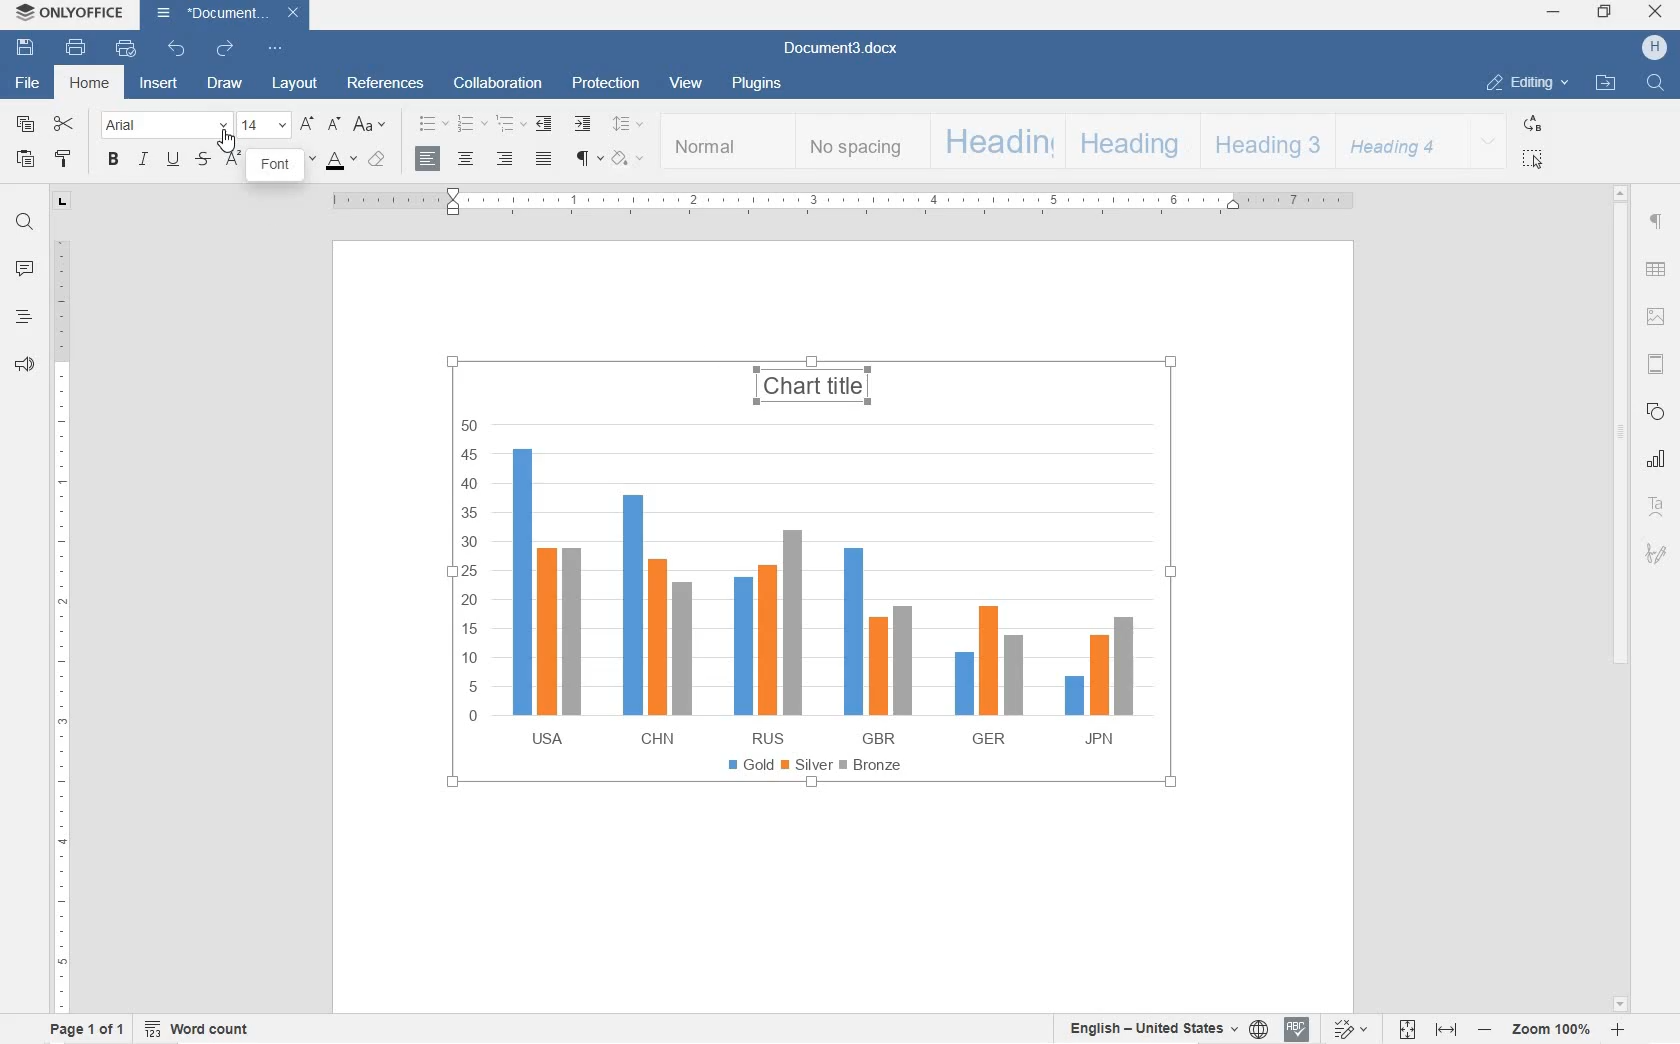  I want to click on Document3.docx, so click(839, 50).